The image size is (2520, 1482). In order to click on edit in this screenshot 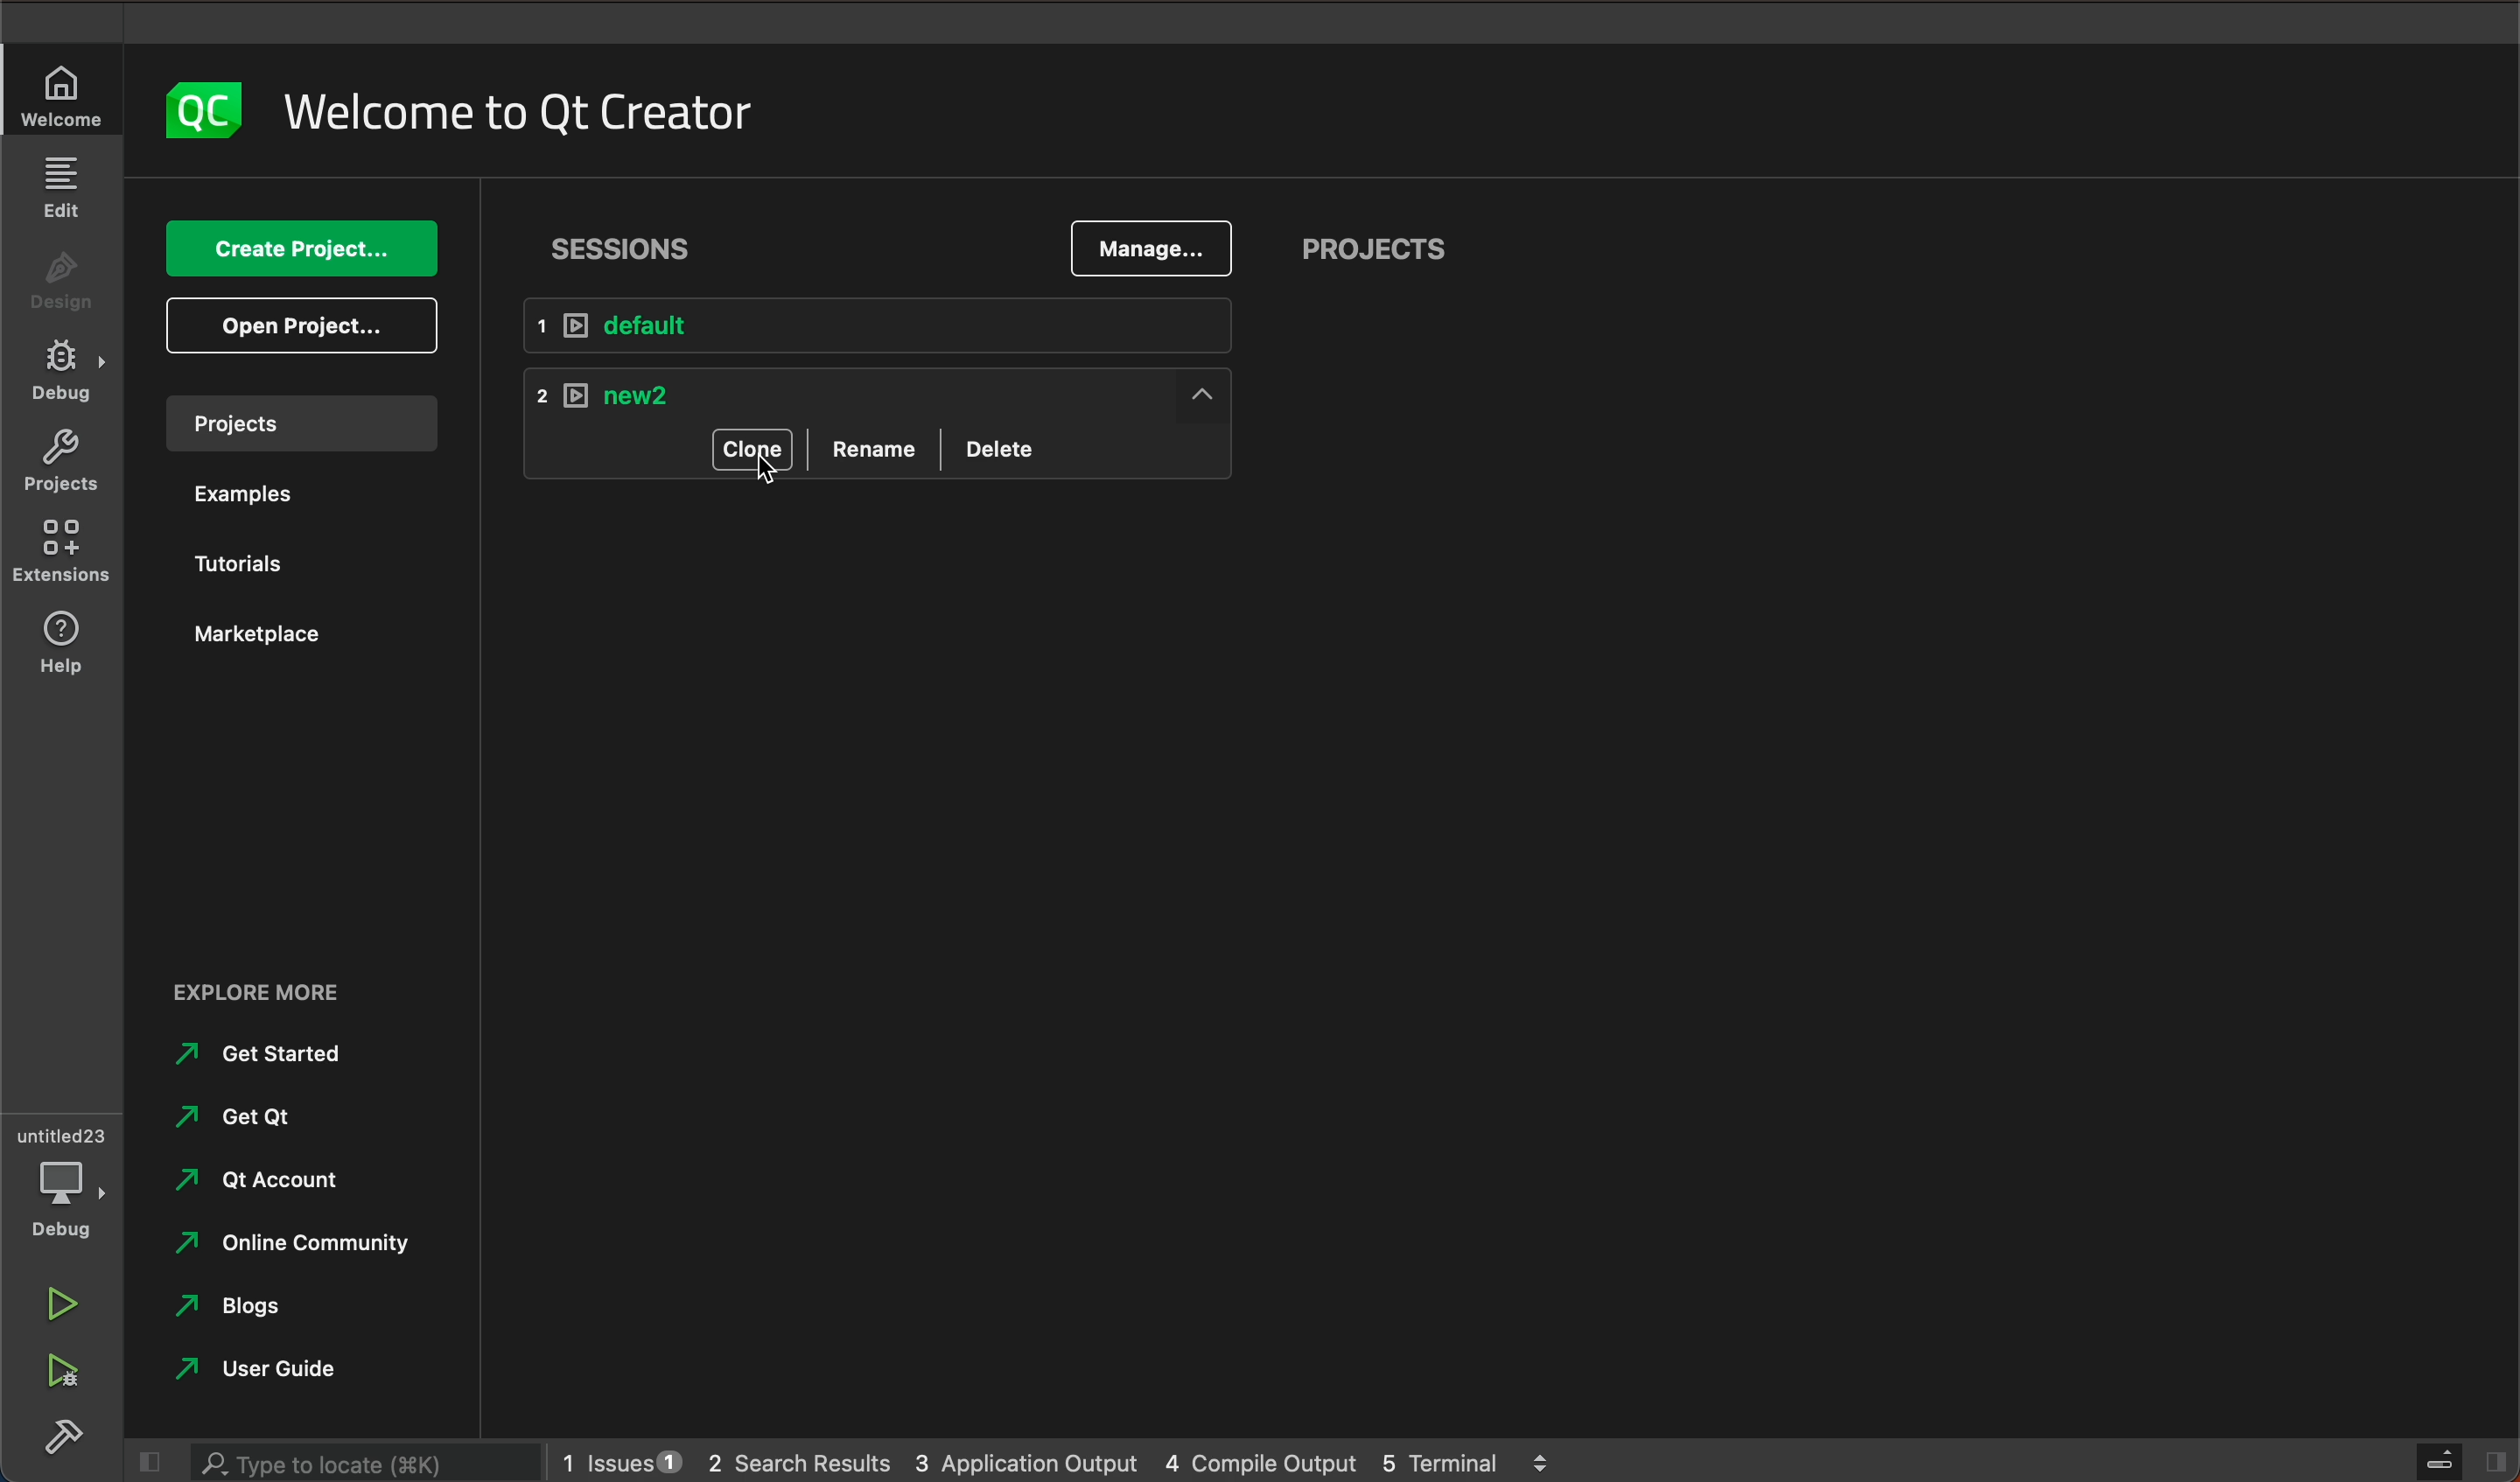, I will do `click(67, 192)`.